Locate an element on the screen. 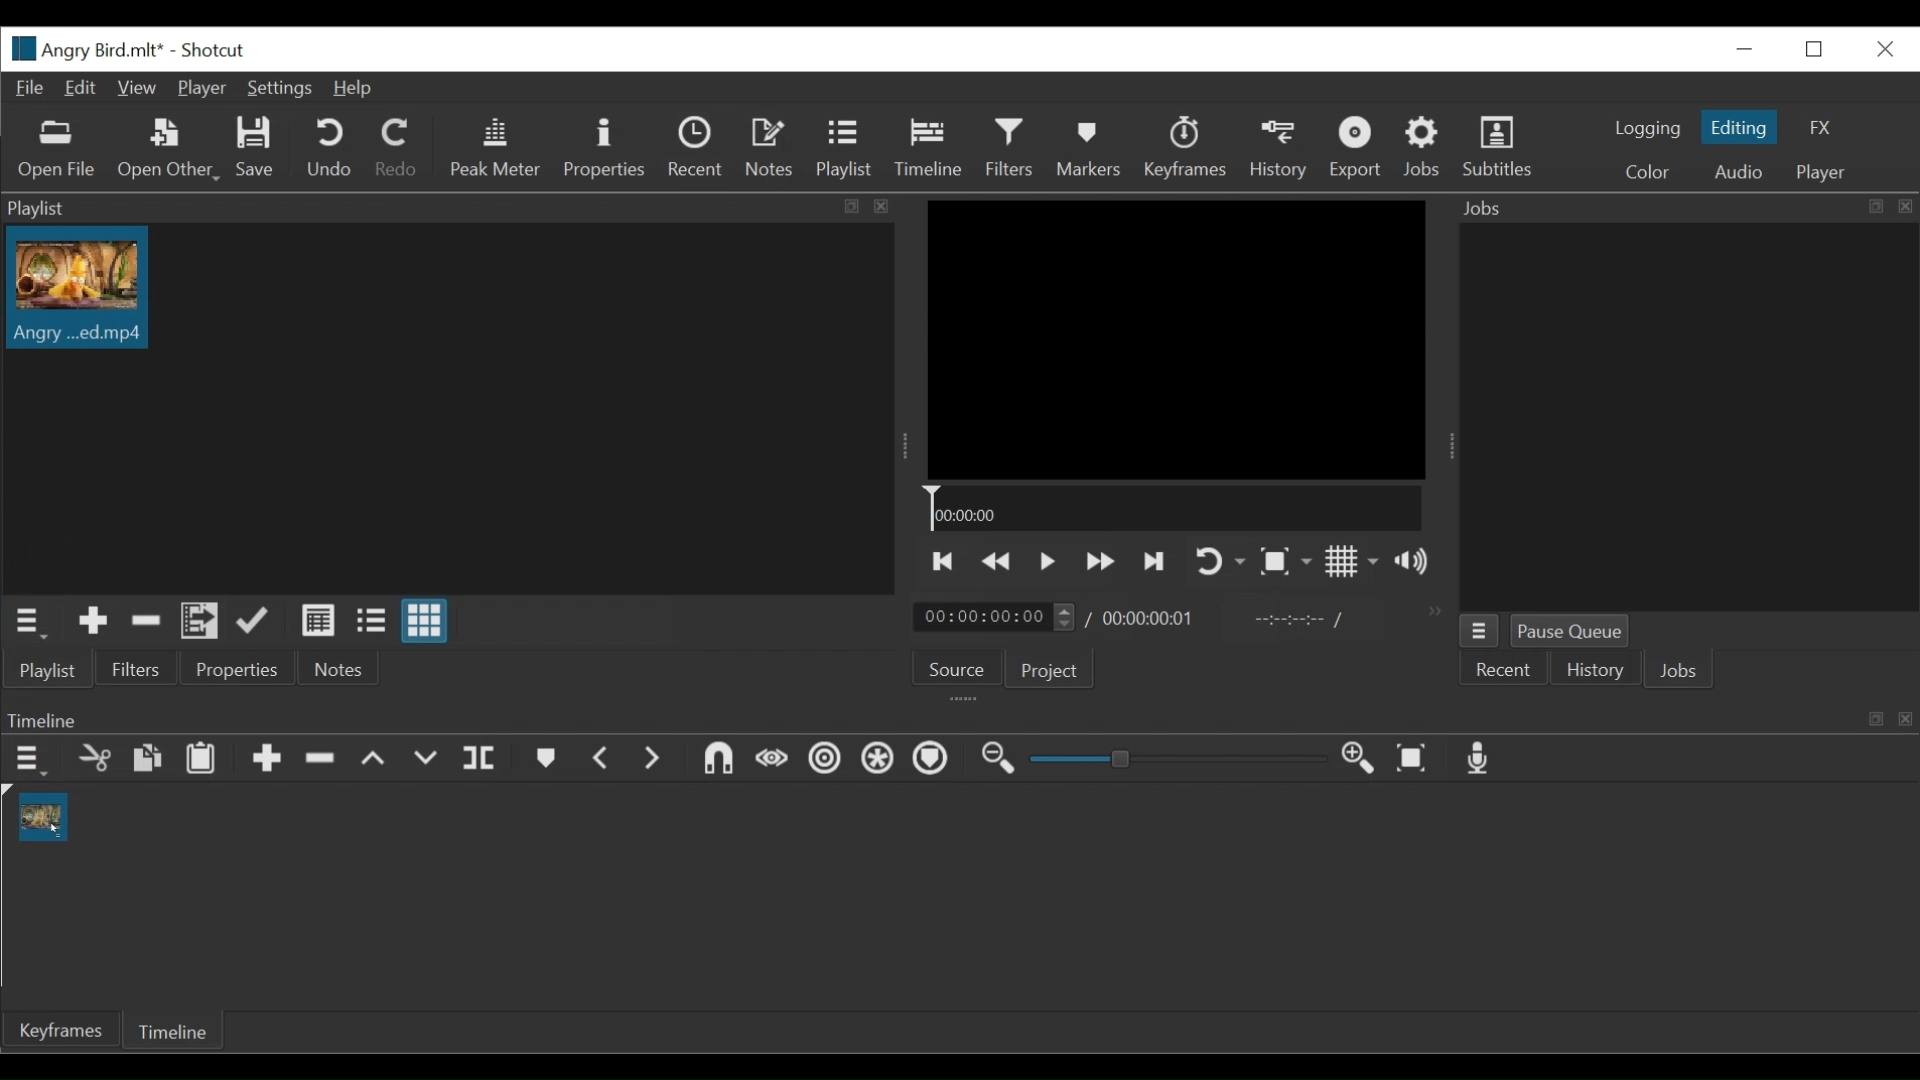 Image resolution: width=1920 pixels, height=1080 pixels. Play backward quickly is located at coordinates (997, 563).